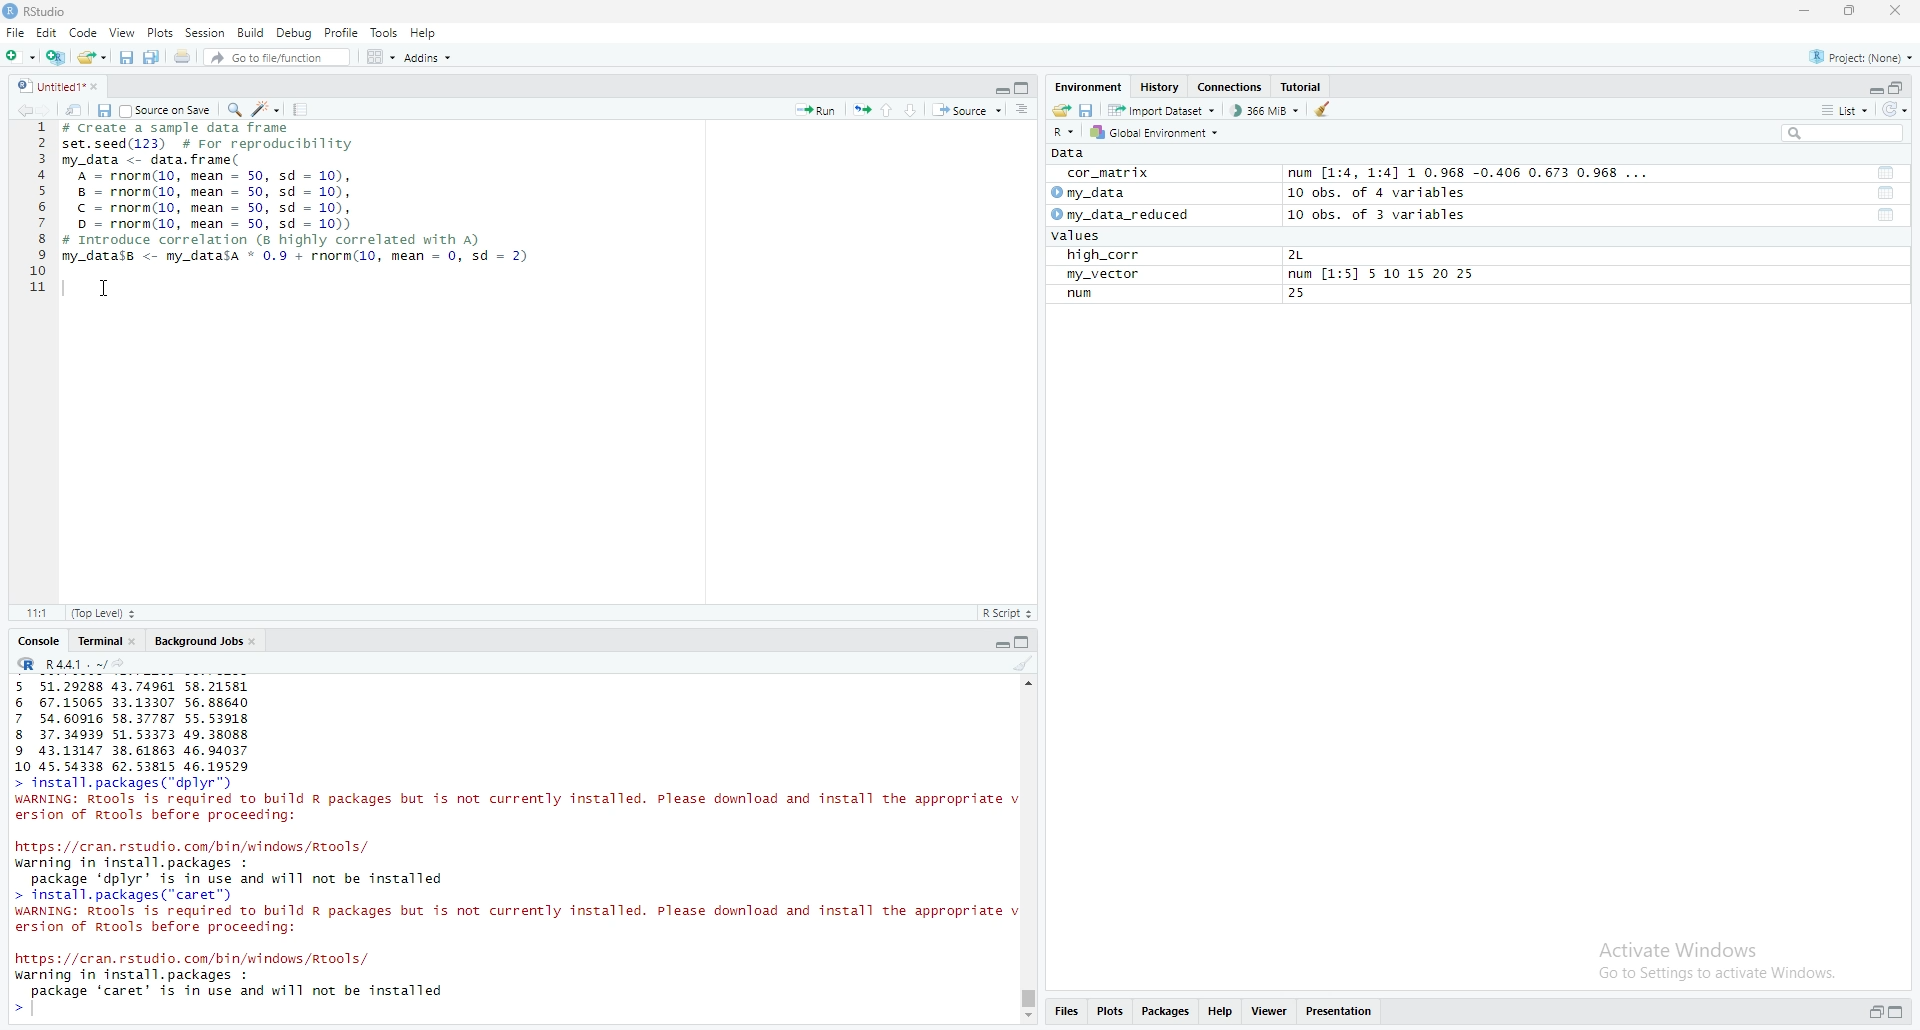 The image size is (1920, 1030). Describe the element at coordinates (1887, 193) in the screenshot. I see `tool` at that location.